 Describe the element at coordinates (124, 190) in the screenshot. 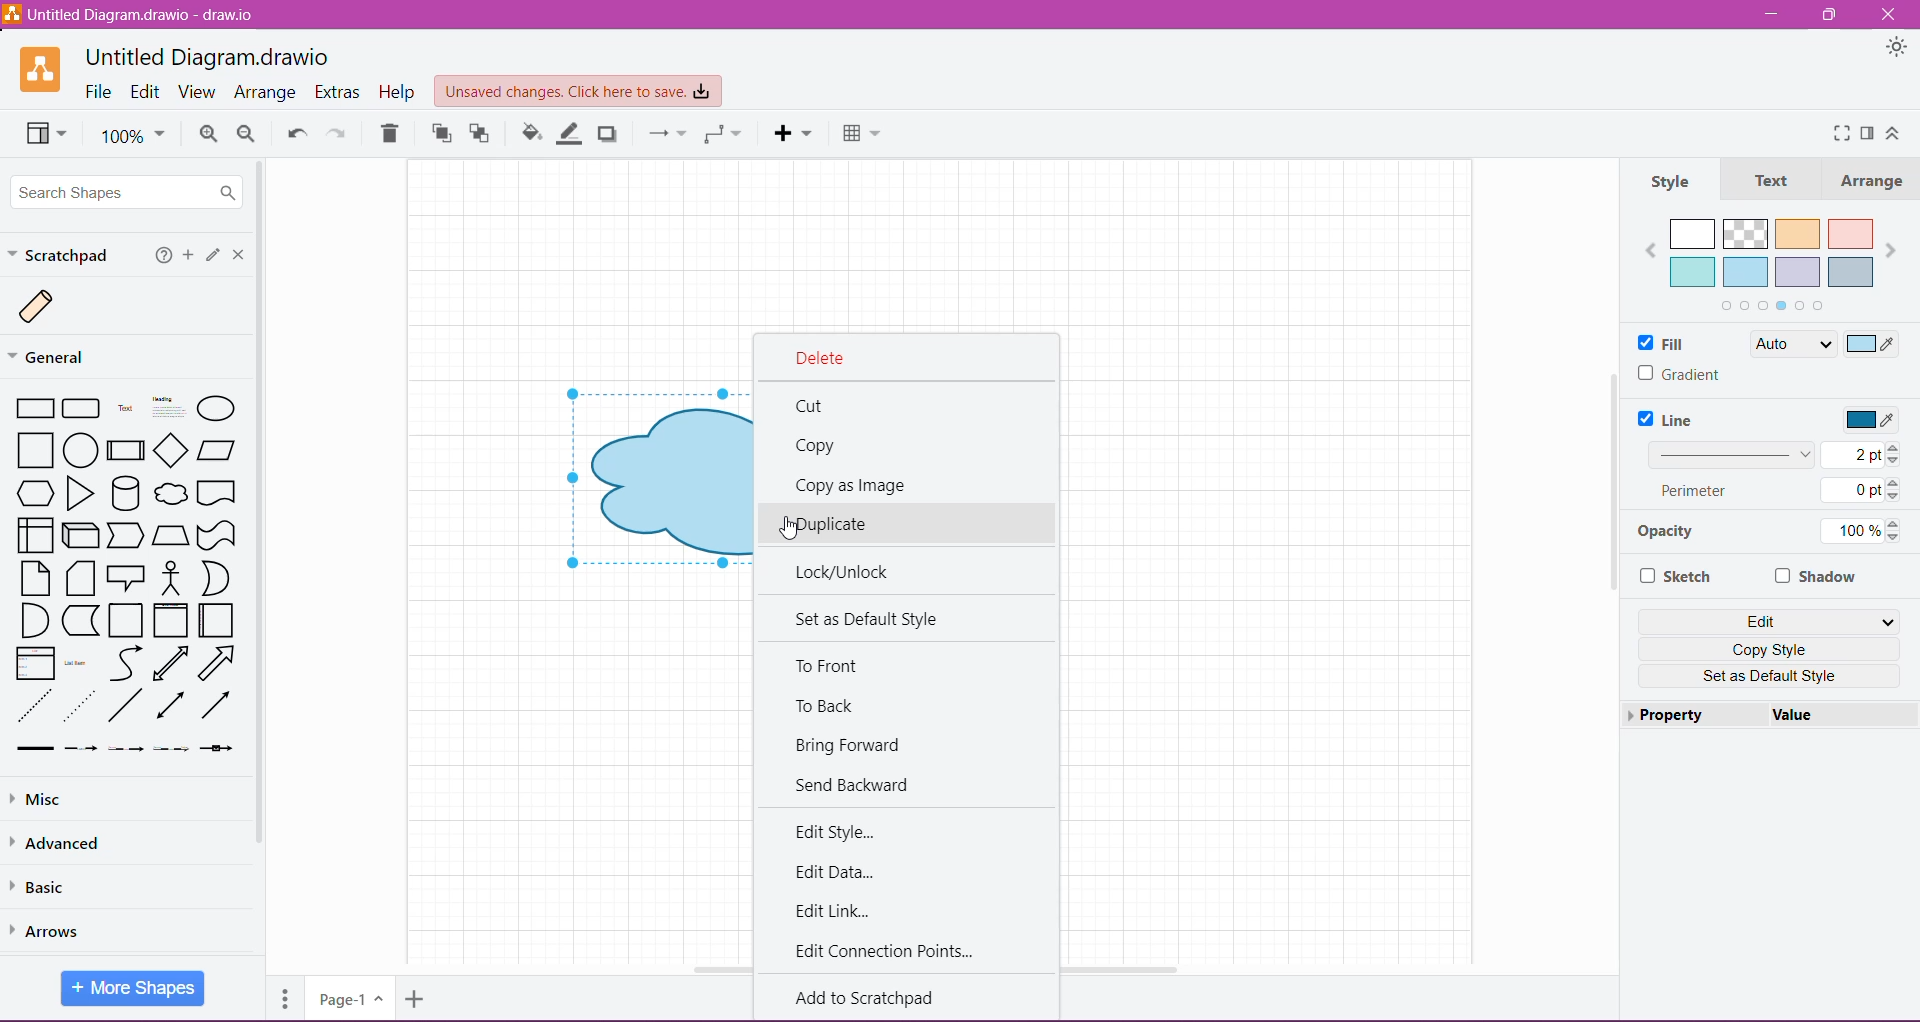

I see `Search Shapes` at that location.